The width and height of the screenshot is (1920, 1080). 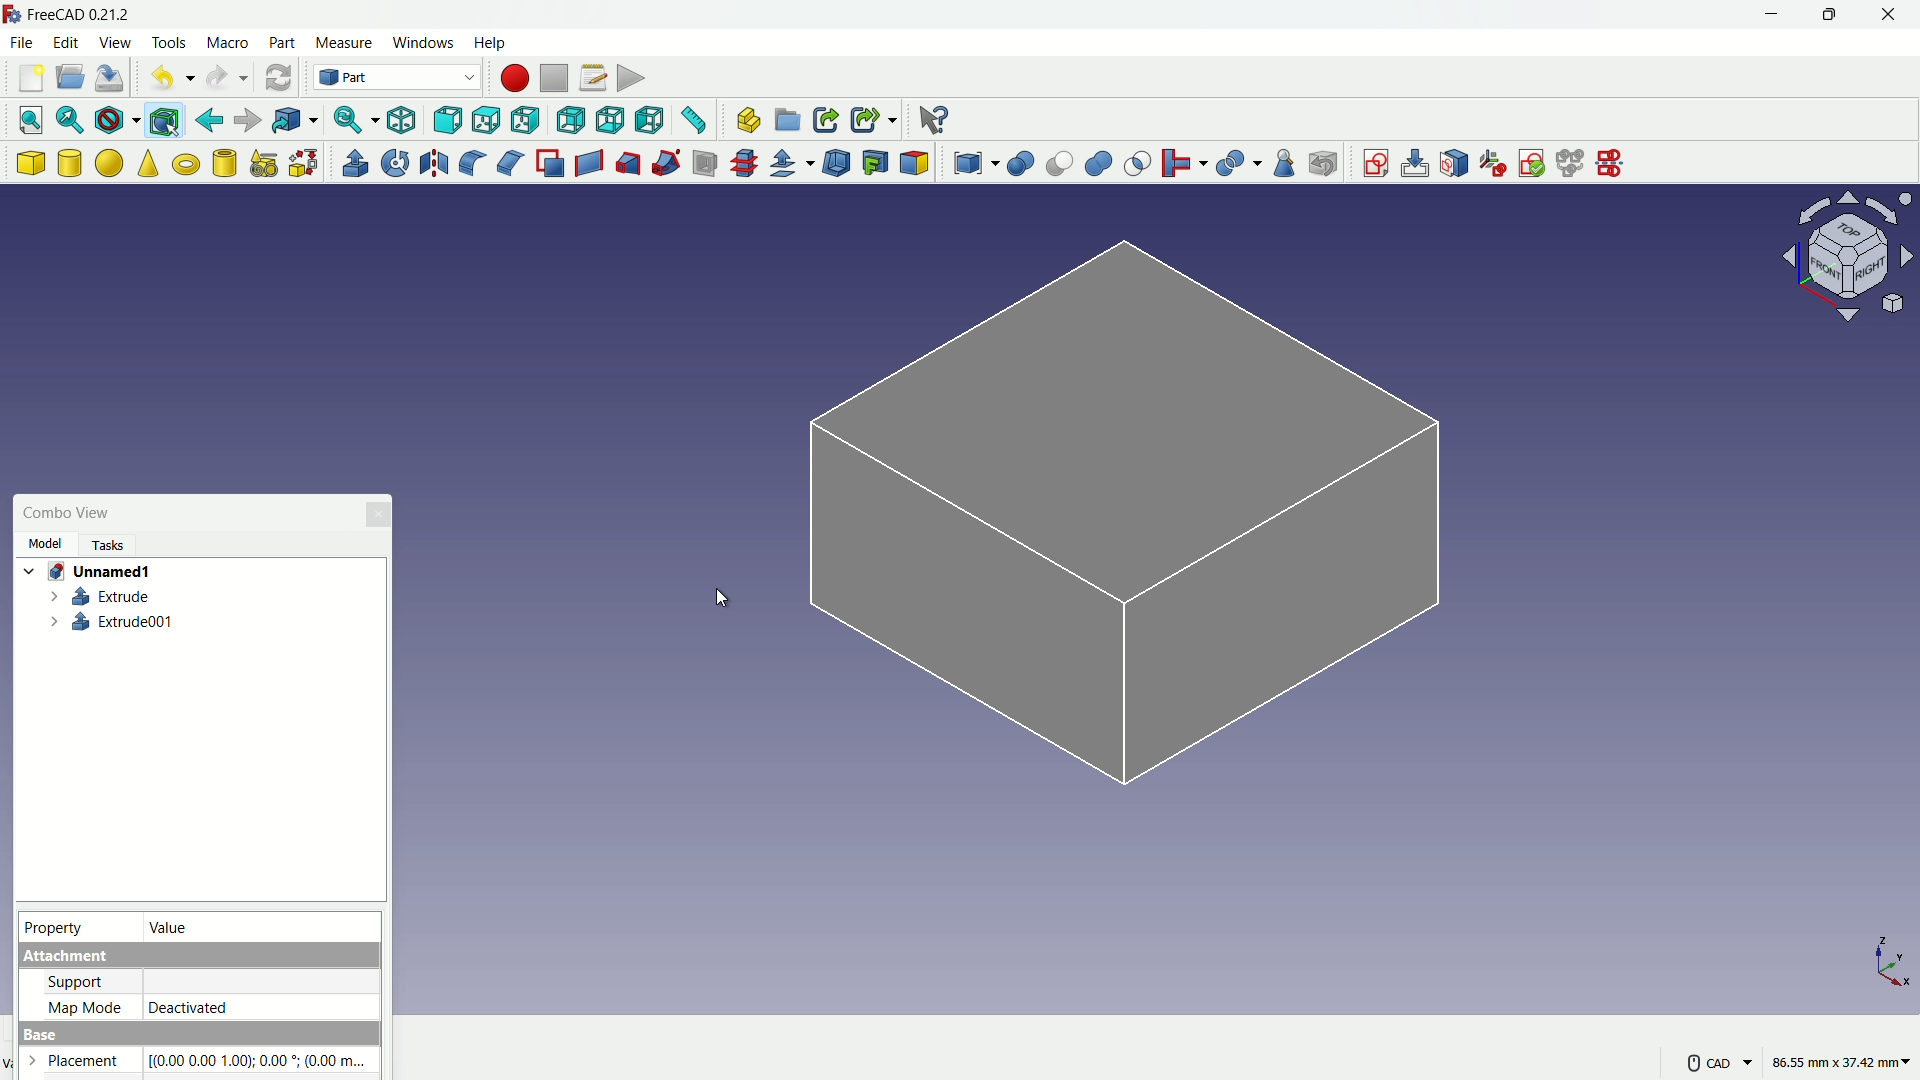 I want to click on isometric view, so click(x=402, y=121).